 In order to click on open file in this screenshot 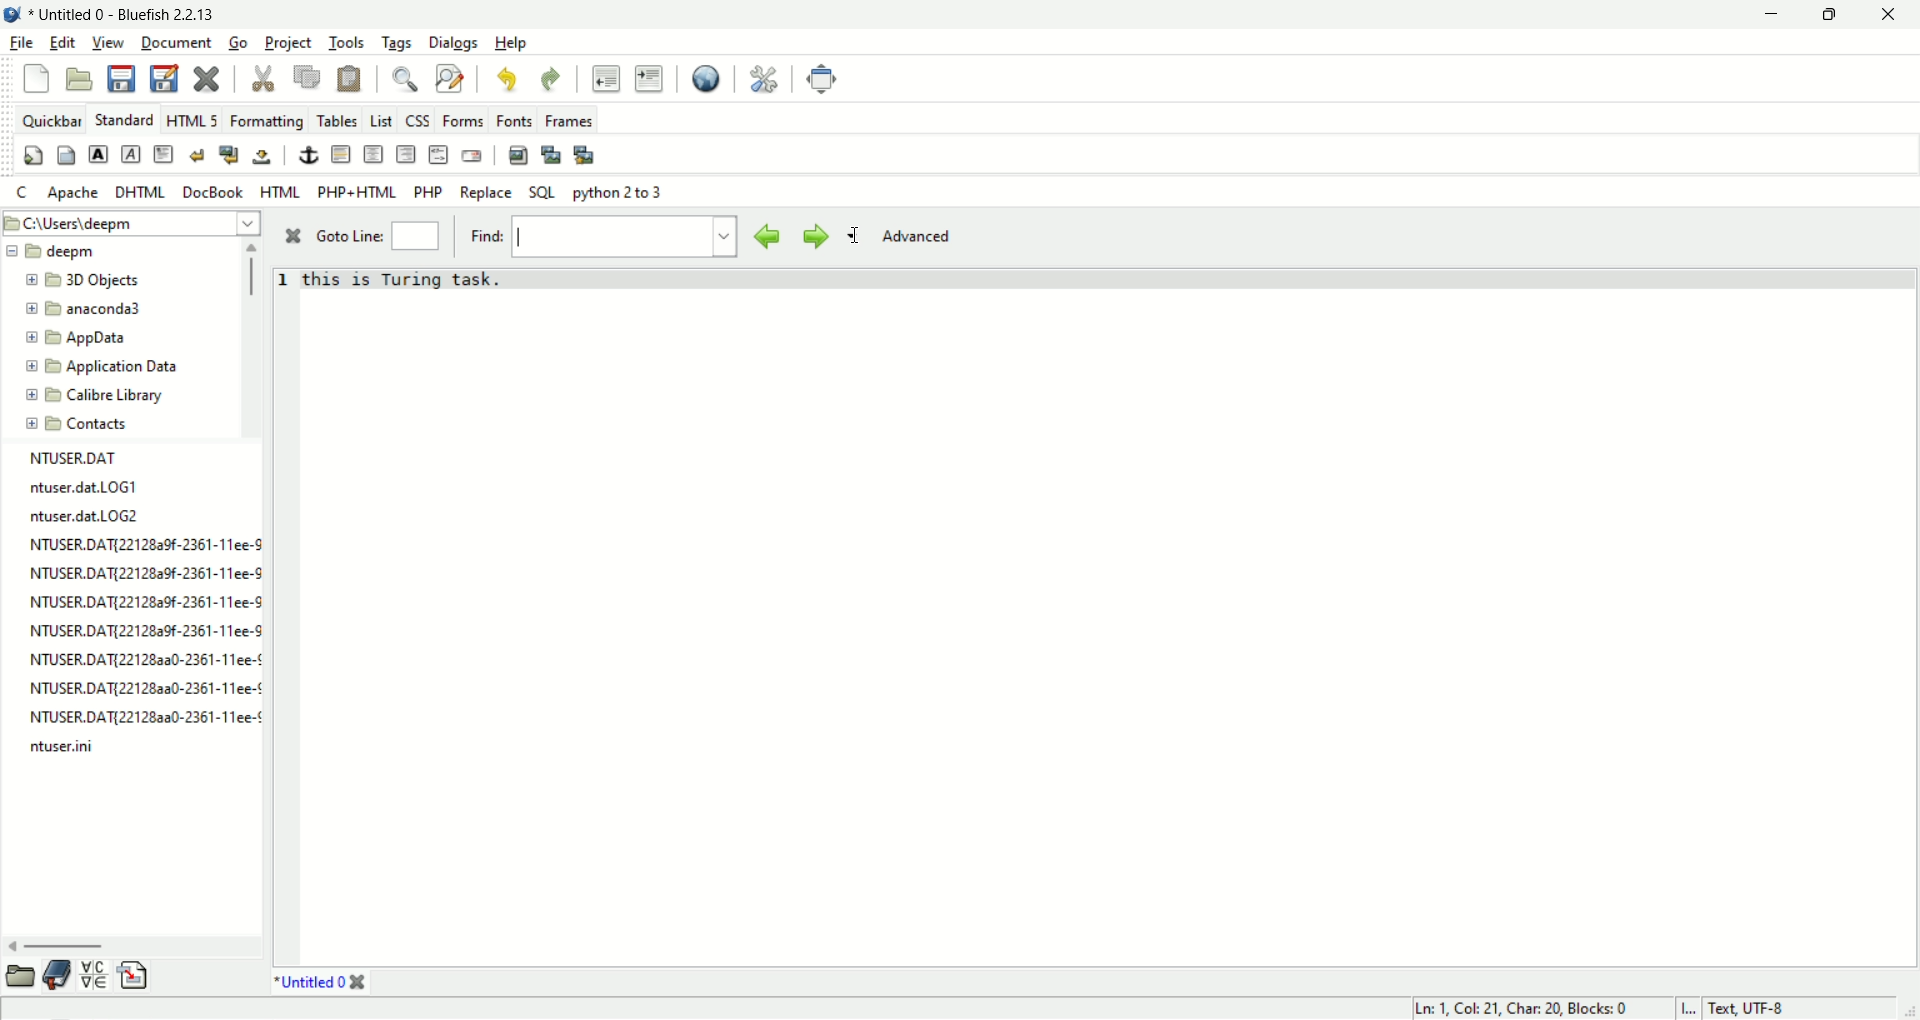, I will do `click(80, 80)`.